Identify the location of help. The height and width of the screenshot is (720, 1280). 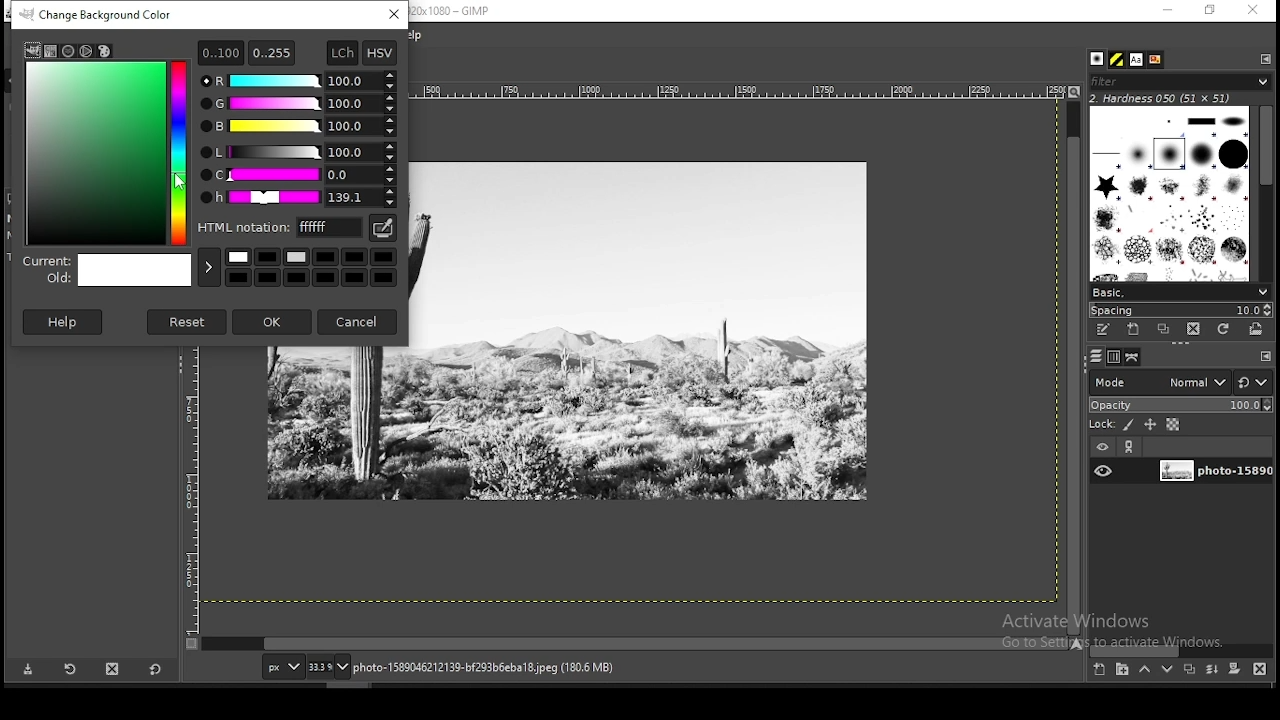
(65, 321).